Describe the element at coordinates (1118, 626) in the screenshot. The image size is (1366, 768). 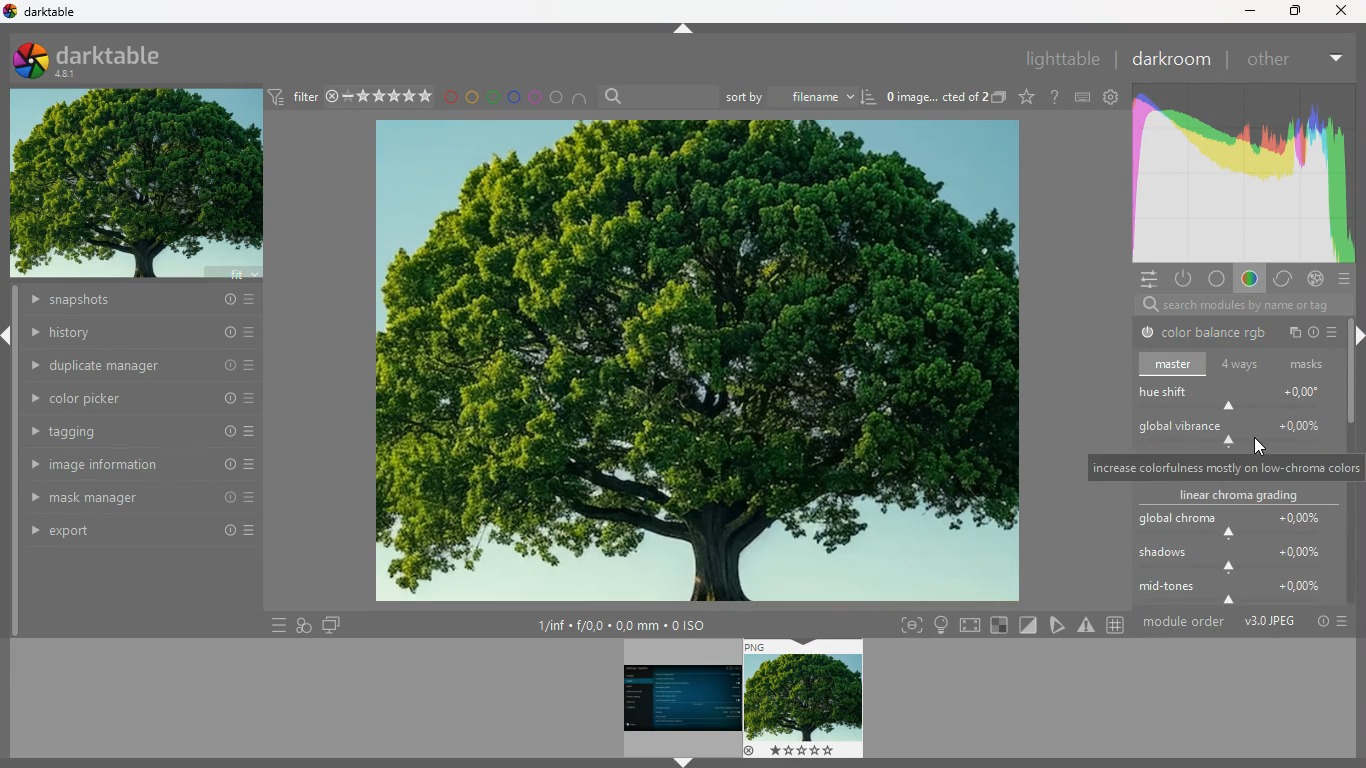
I see `#` at that location.